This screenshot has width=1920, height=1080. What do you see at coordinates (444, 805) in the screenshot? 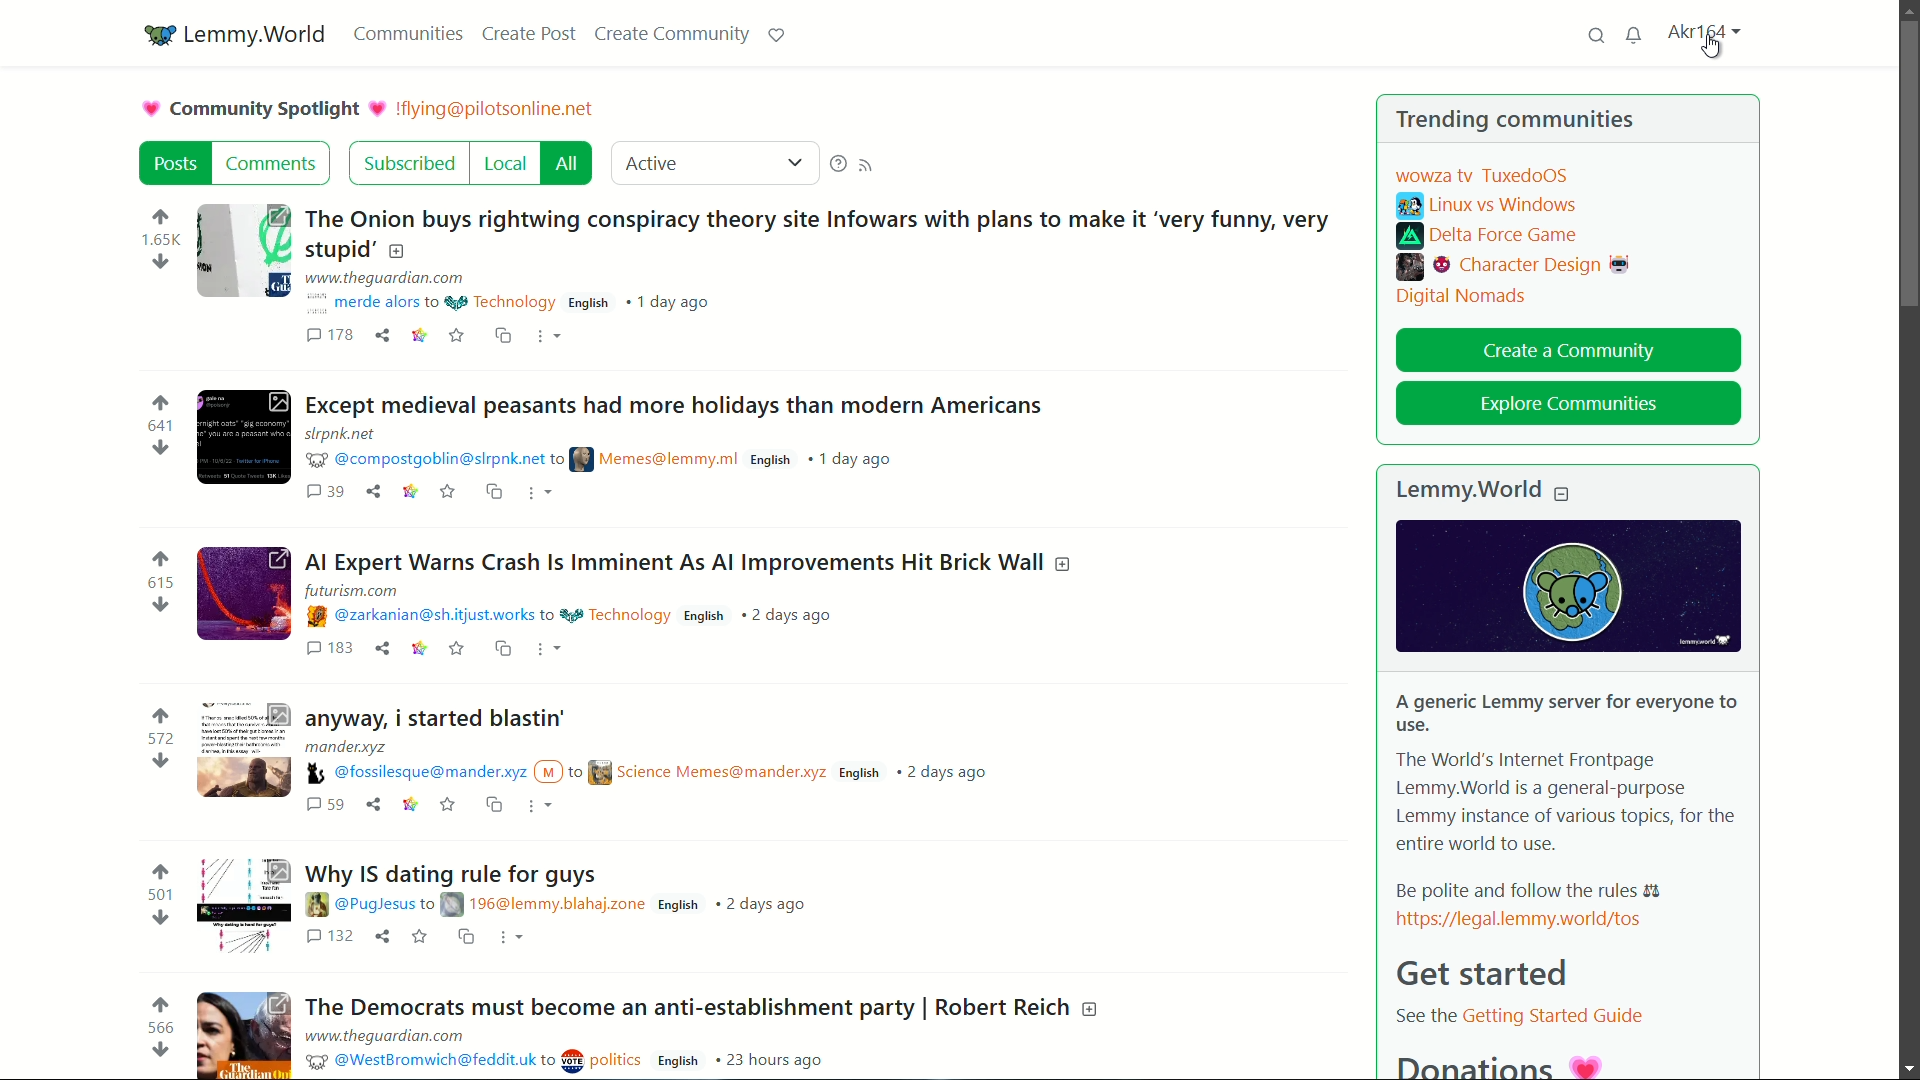
I see `save` at bounding box center [444, 805].